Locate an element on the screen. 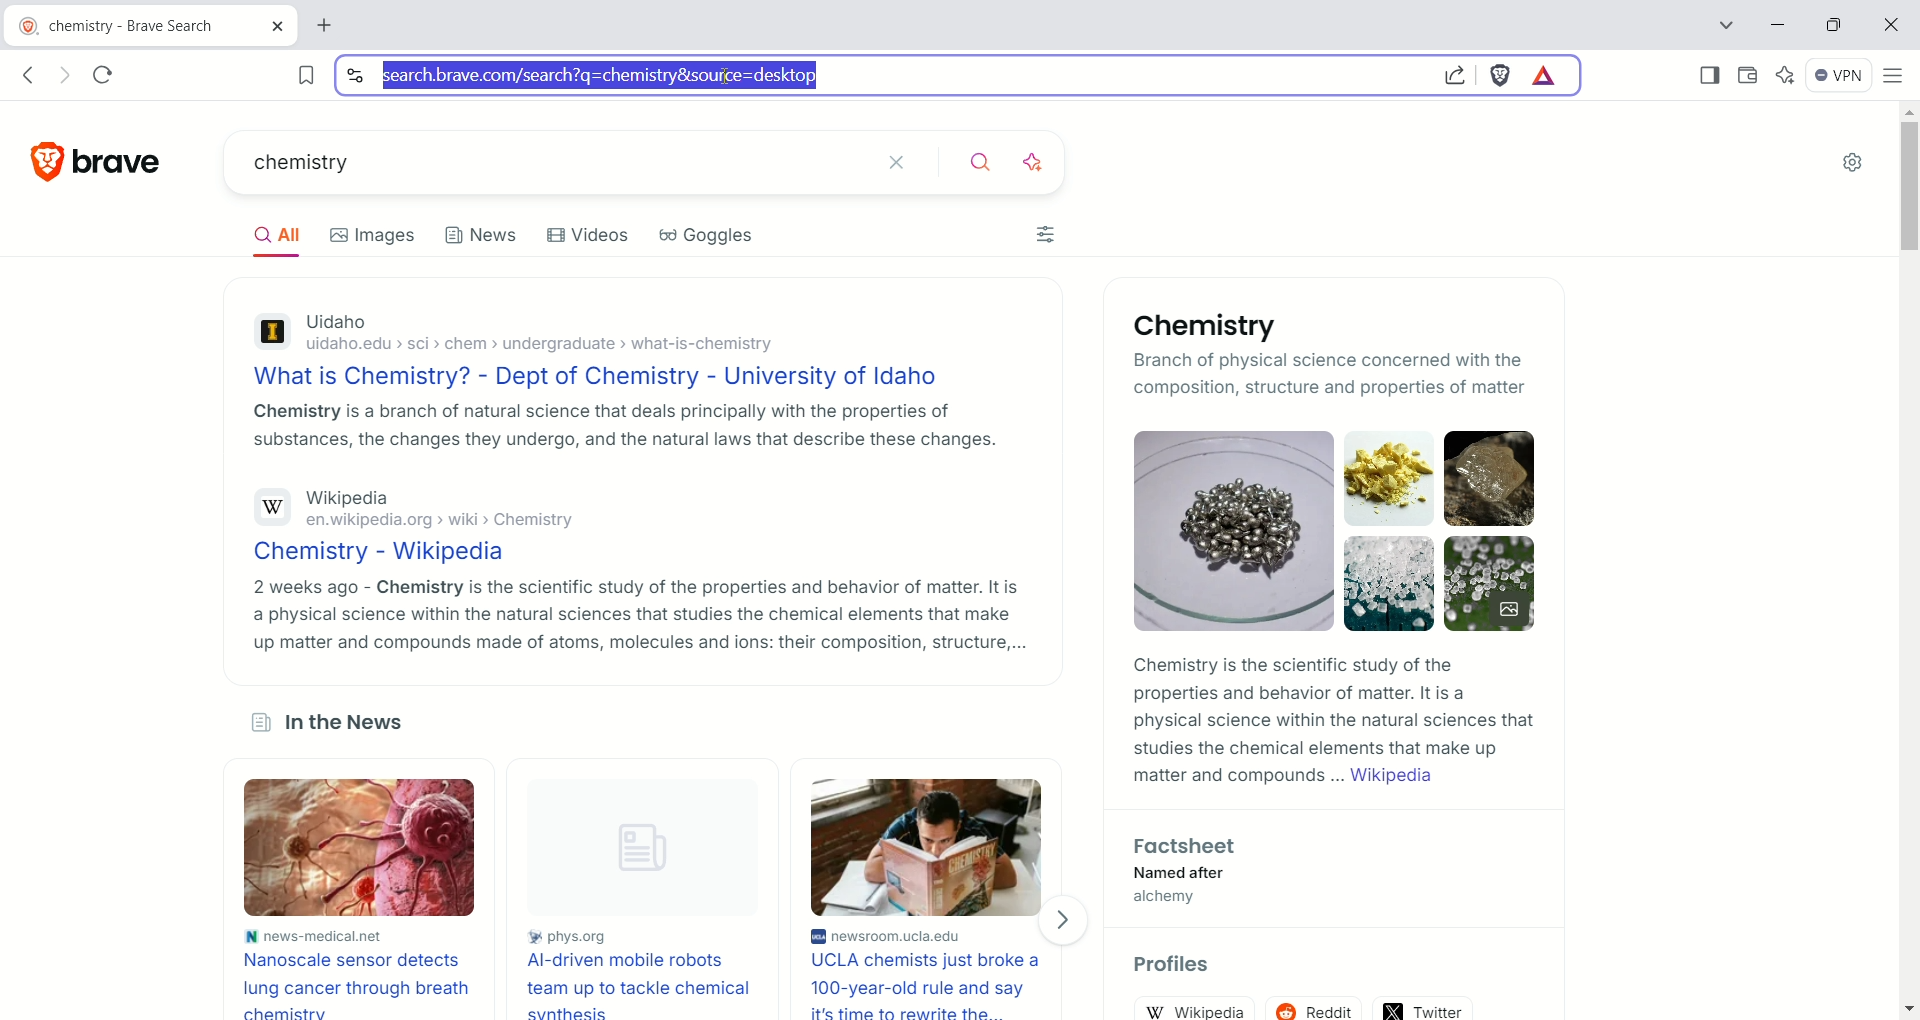 This screenshot has width=1920, height=1020. What is Chemistry? - Dept of Chemistry - University of Idaho is located at coordinates (604, 376).